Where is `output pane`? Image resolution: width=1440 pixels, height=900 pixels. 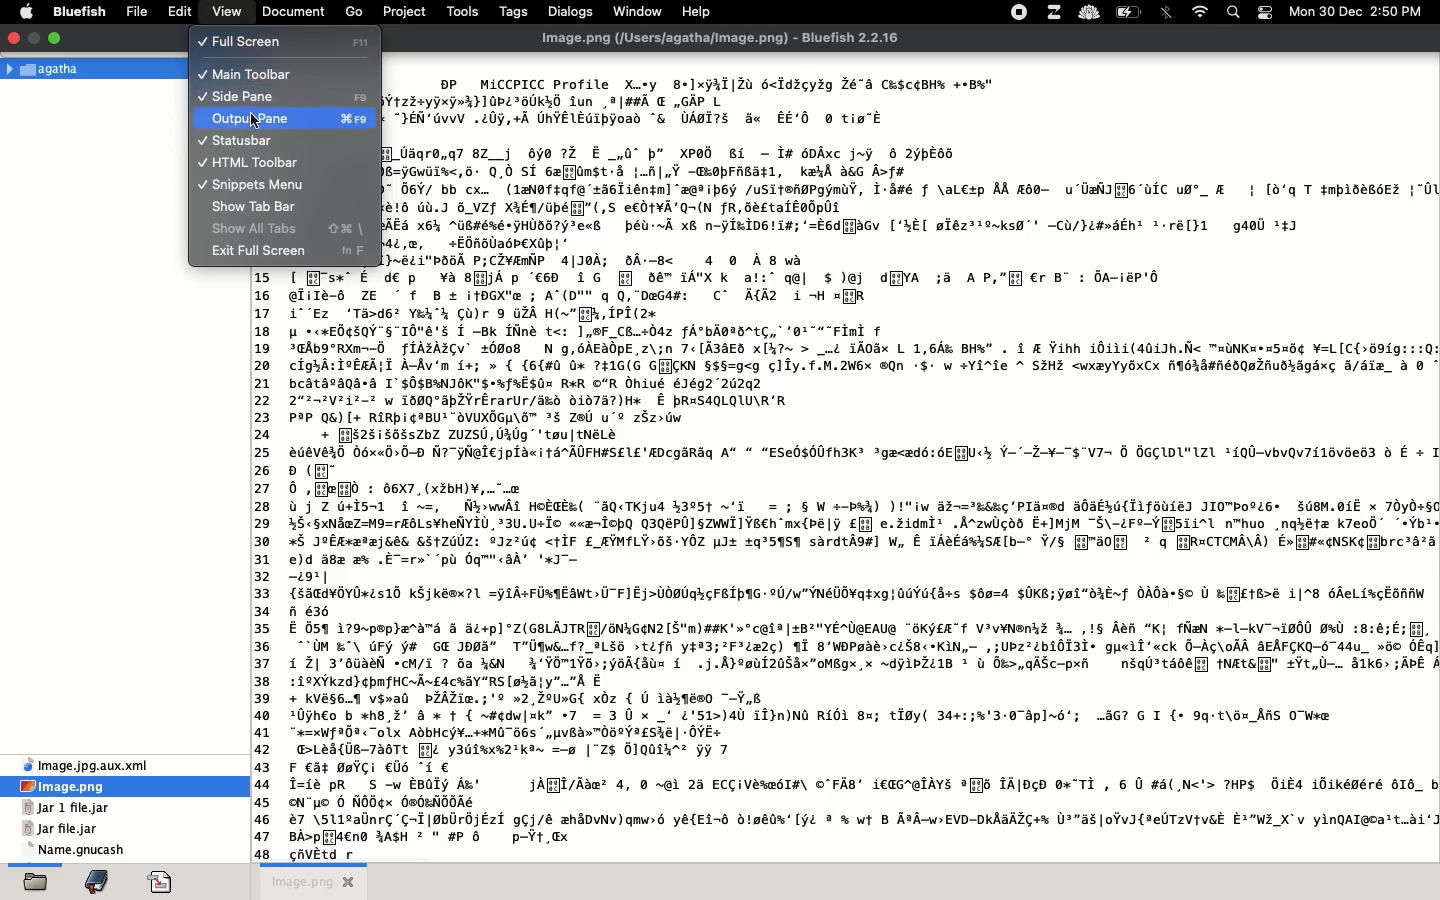 output pane is located at coordinates (292, 117).